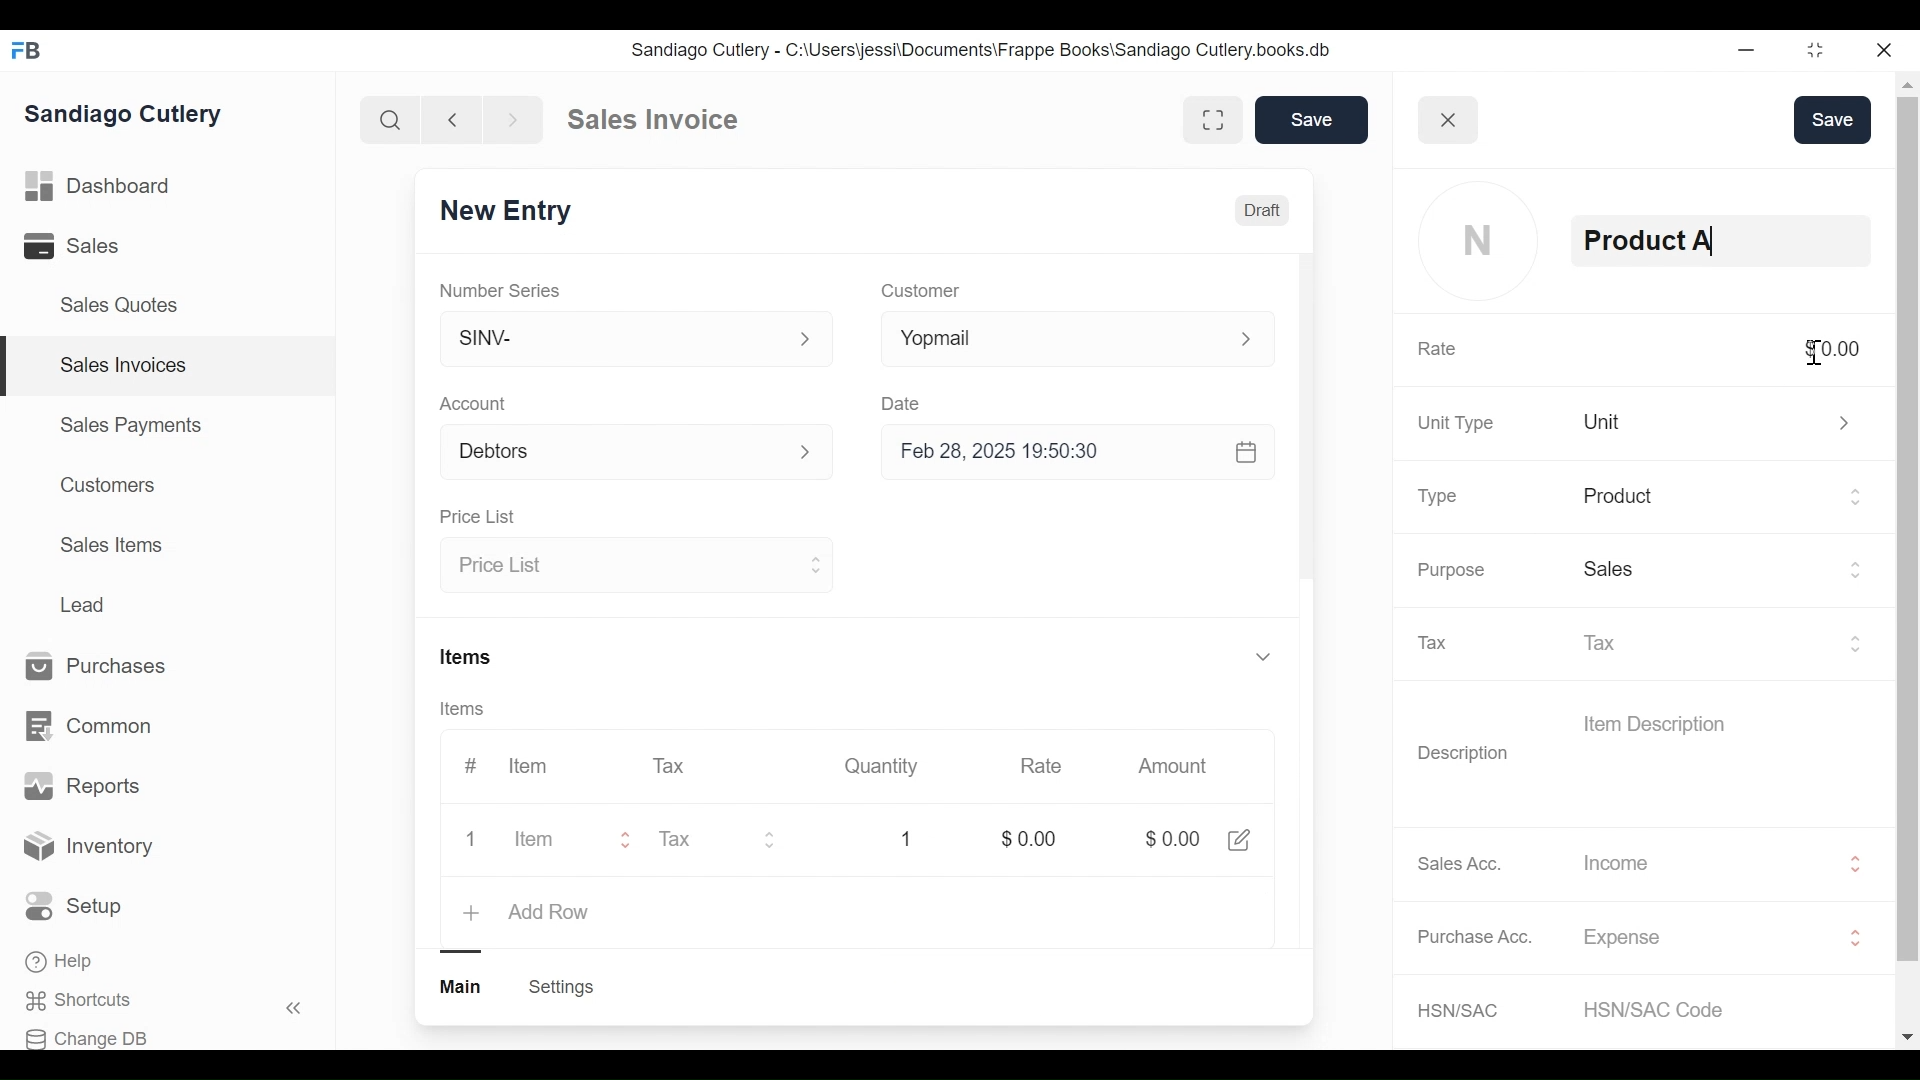 The image size is (1920, 1080). What do you see at coordinates (638, 566) in the screenshot?
I see `Price List` at bounding box center [638, 566].